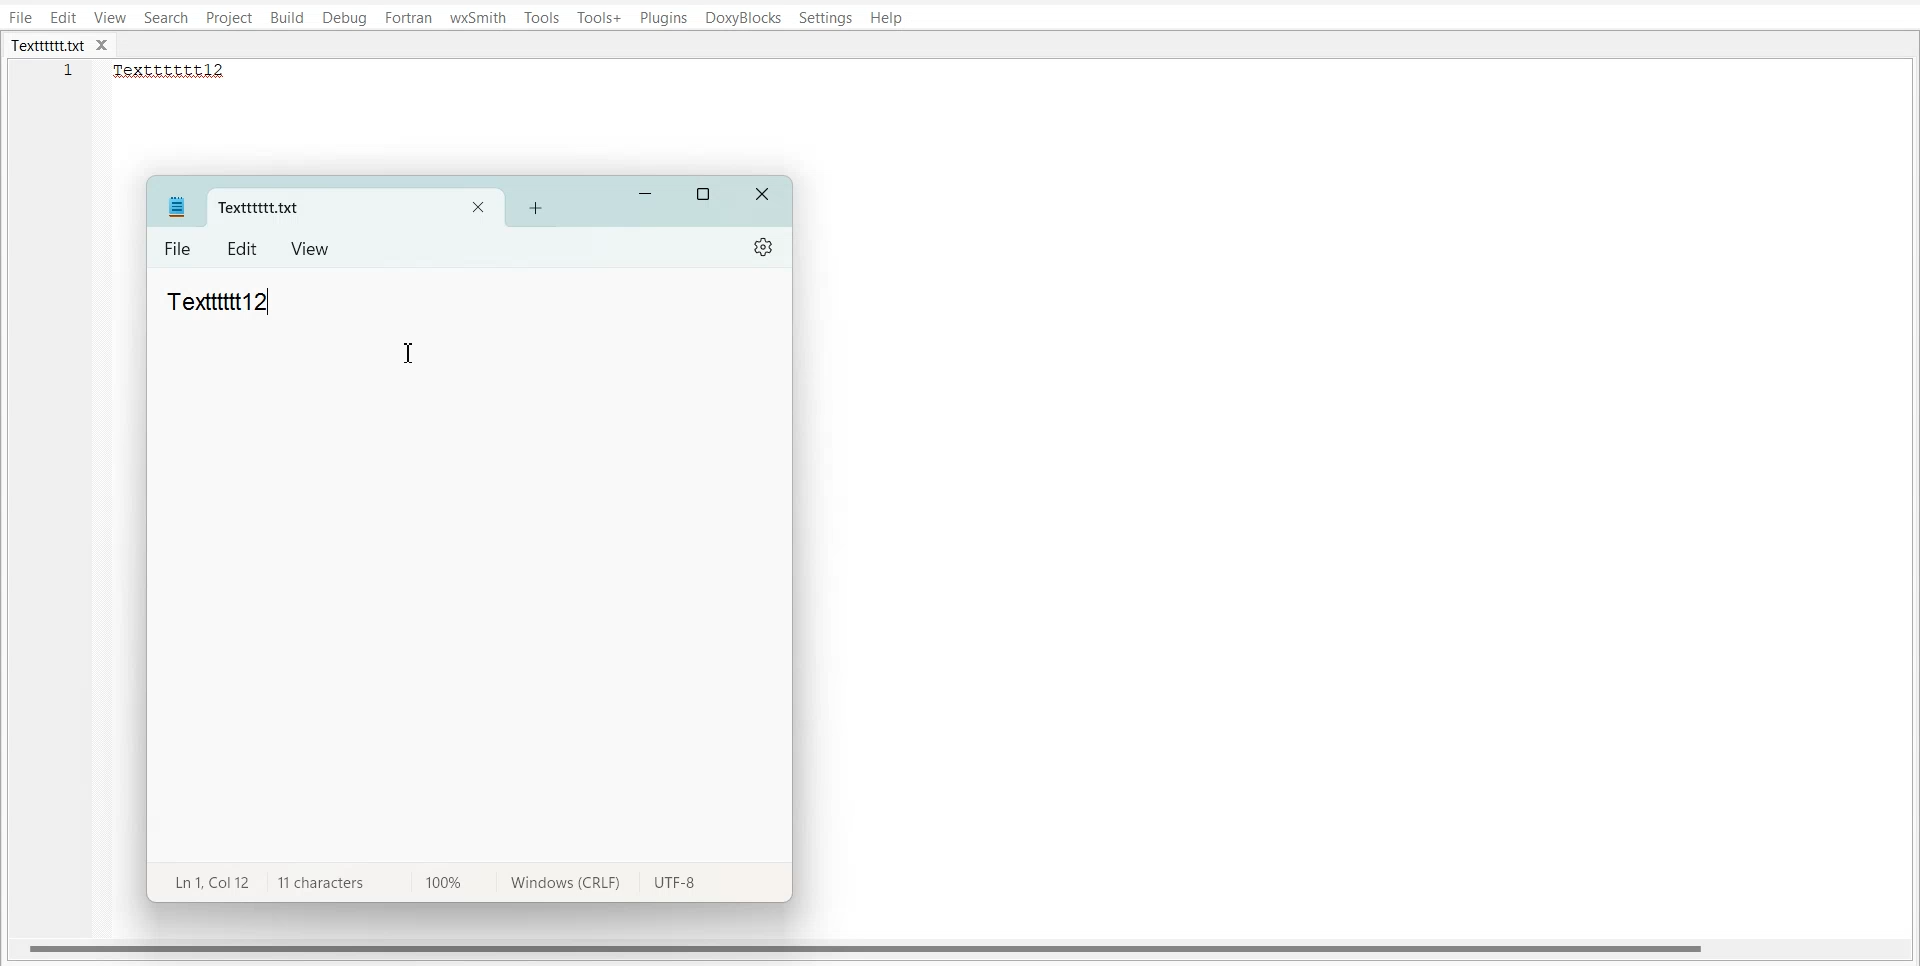 Image resolution: width=1920 pixels, height=966 pixels. What do you see at coordinates (438, 881) in the screenshot?
I see `100%` at bounding box center [438, 881].